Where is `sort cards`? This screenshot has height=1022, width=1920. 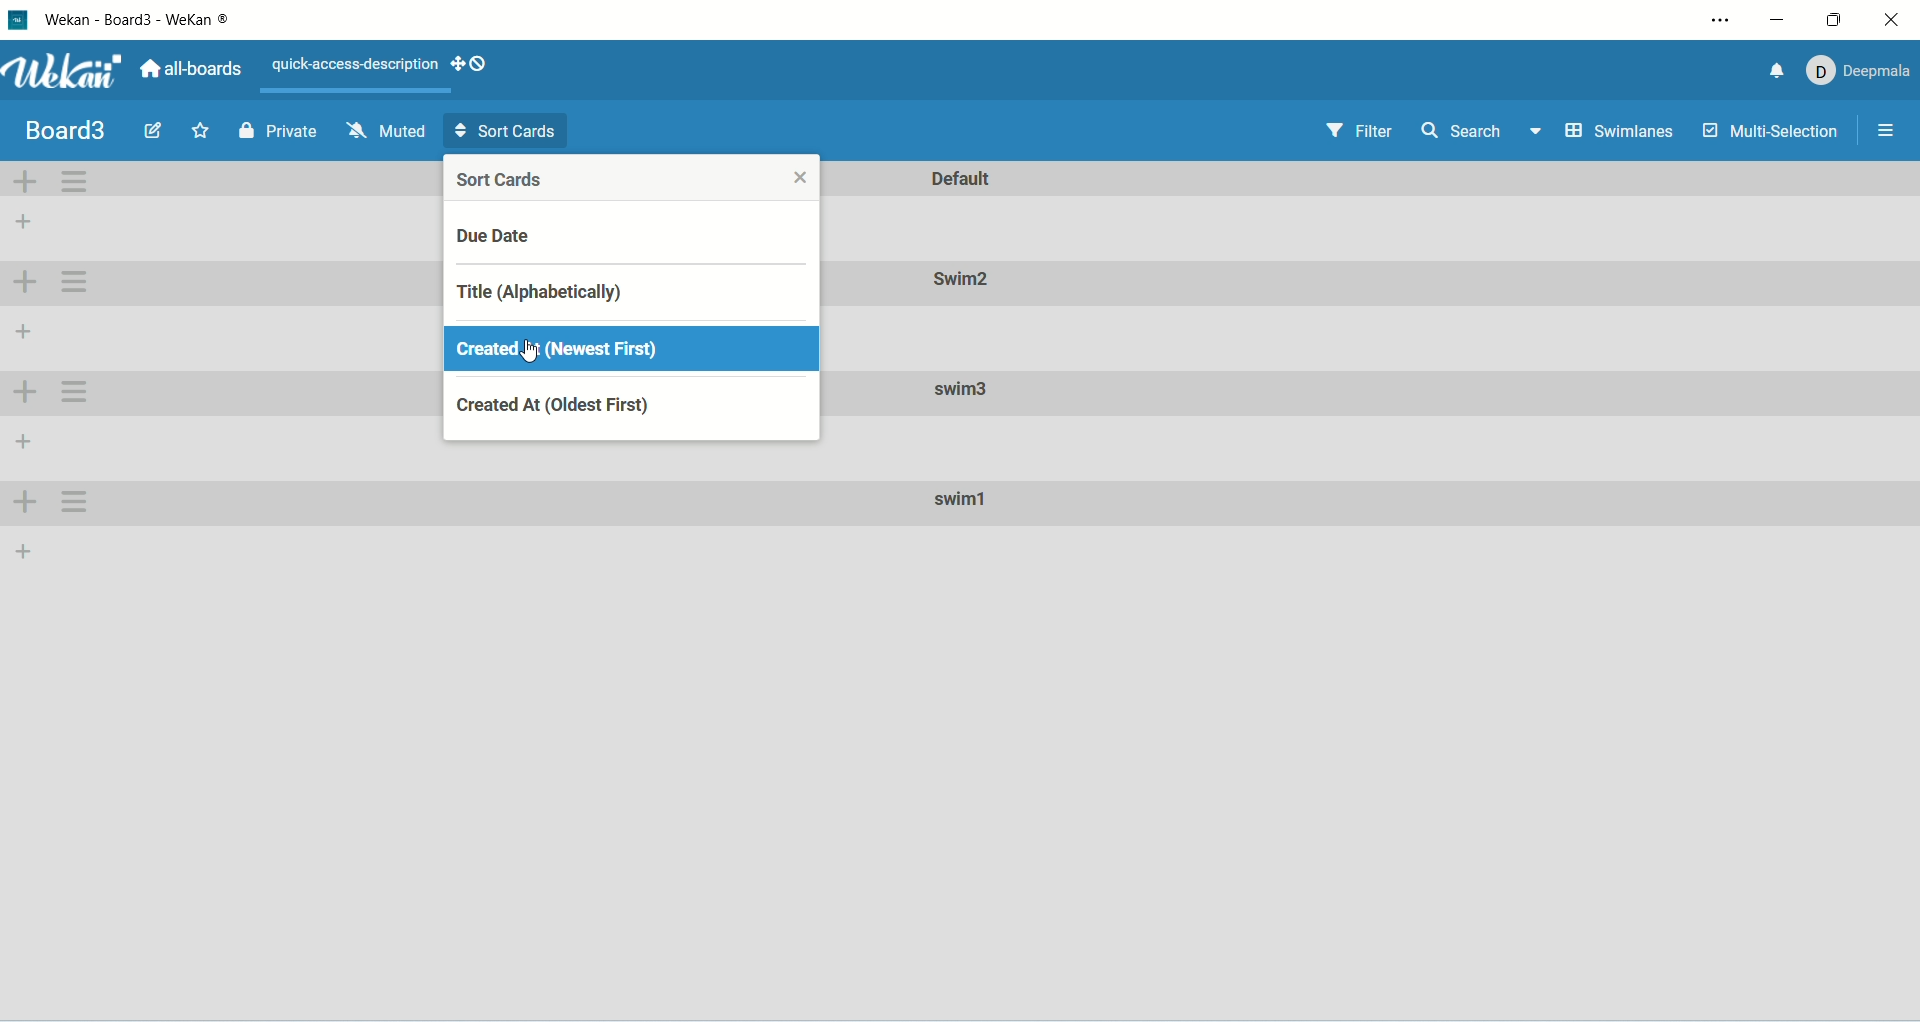
sort cards is located at coordinates (502, 182).